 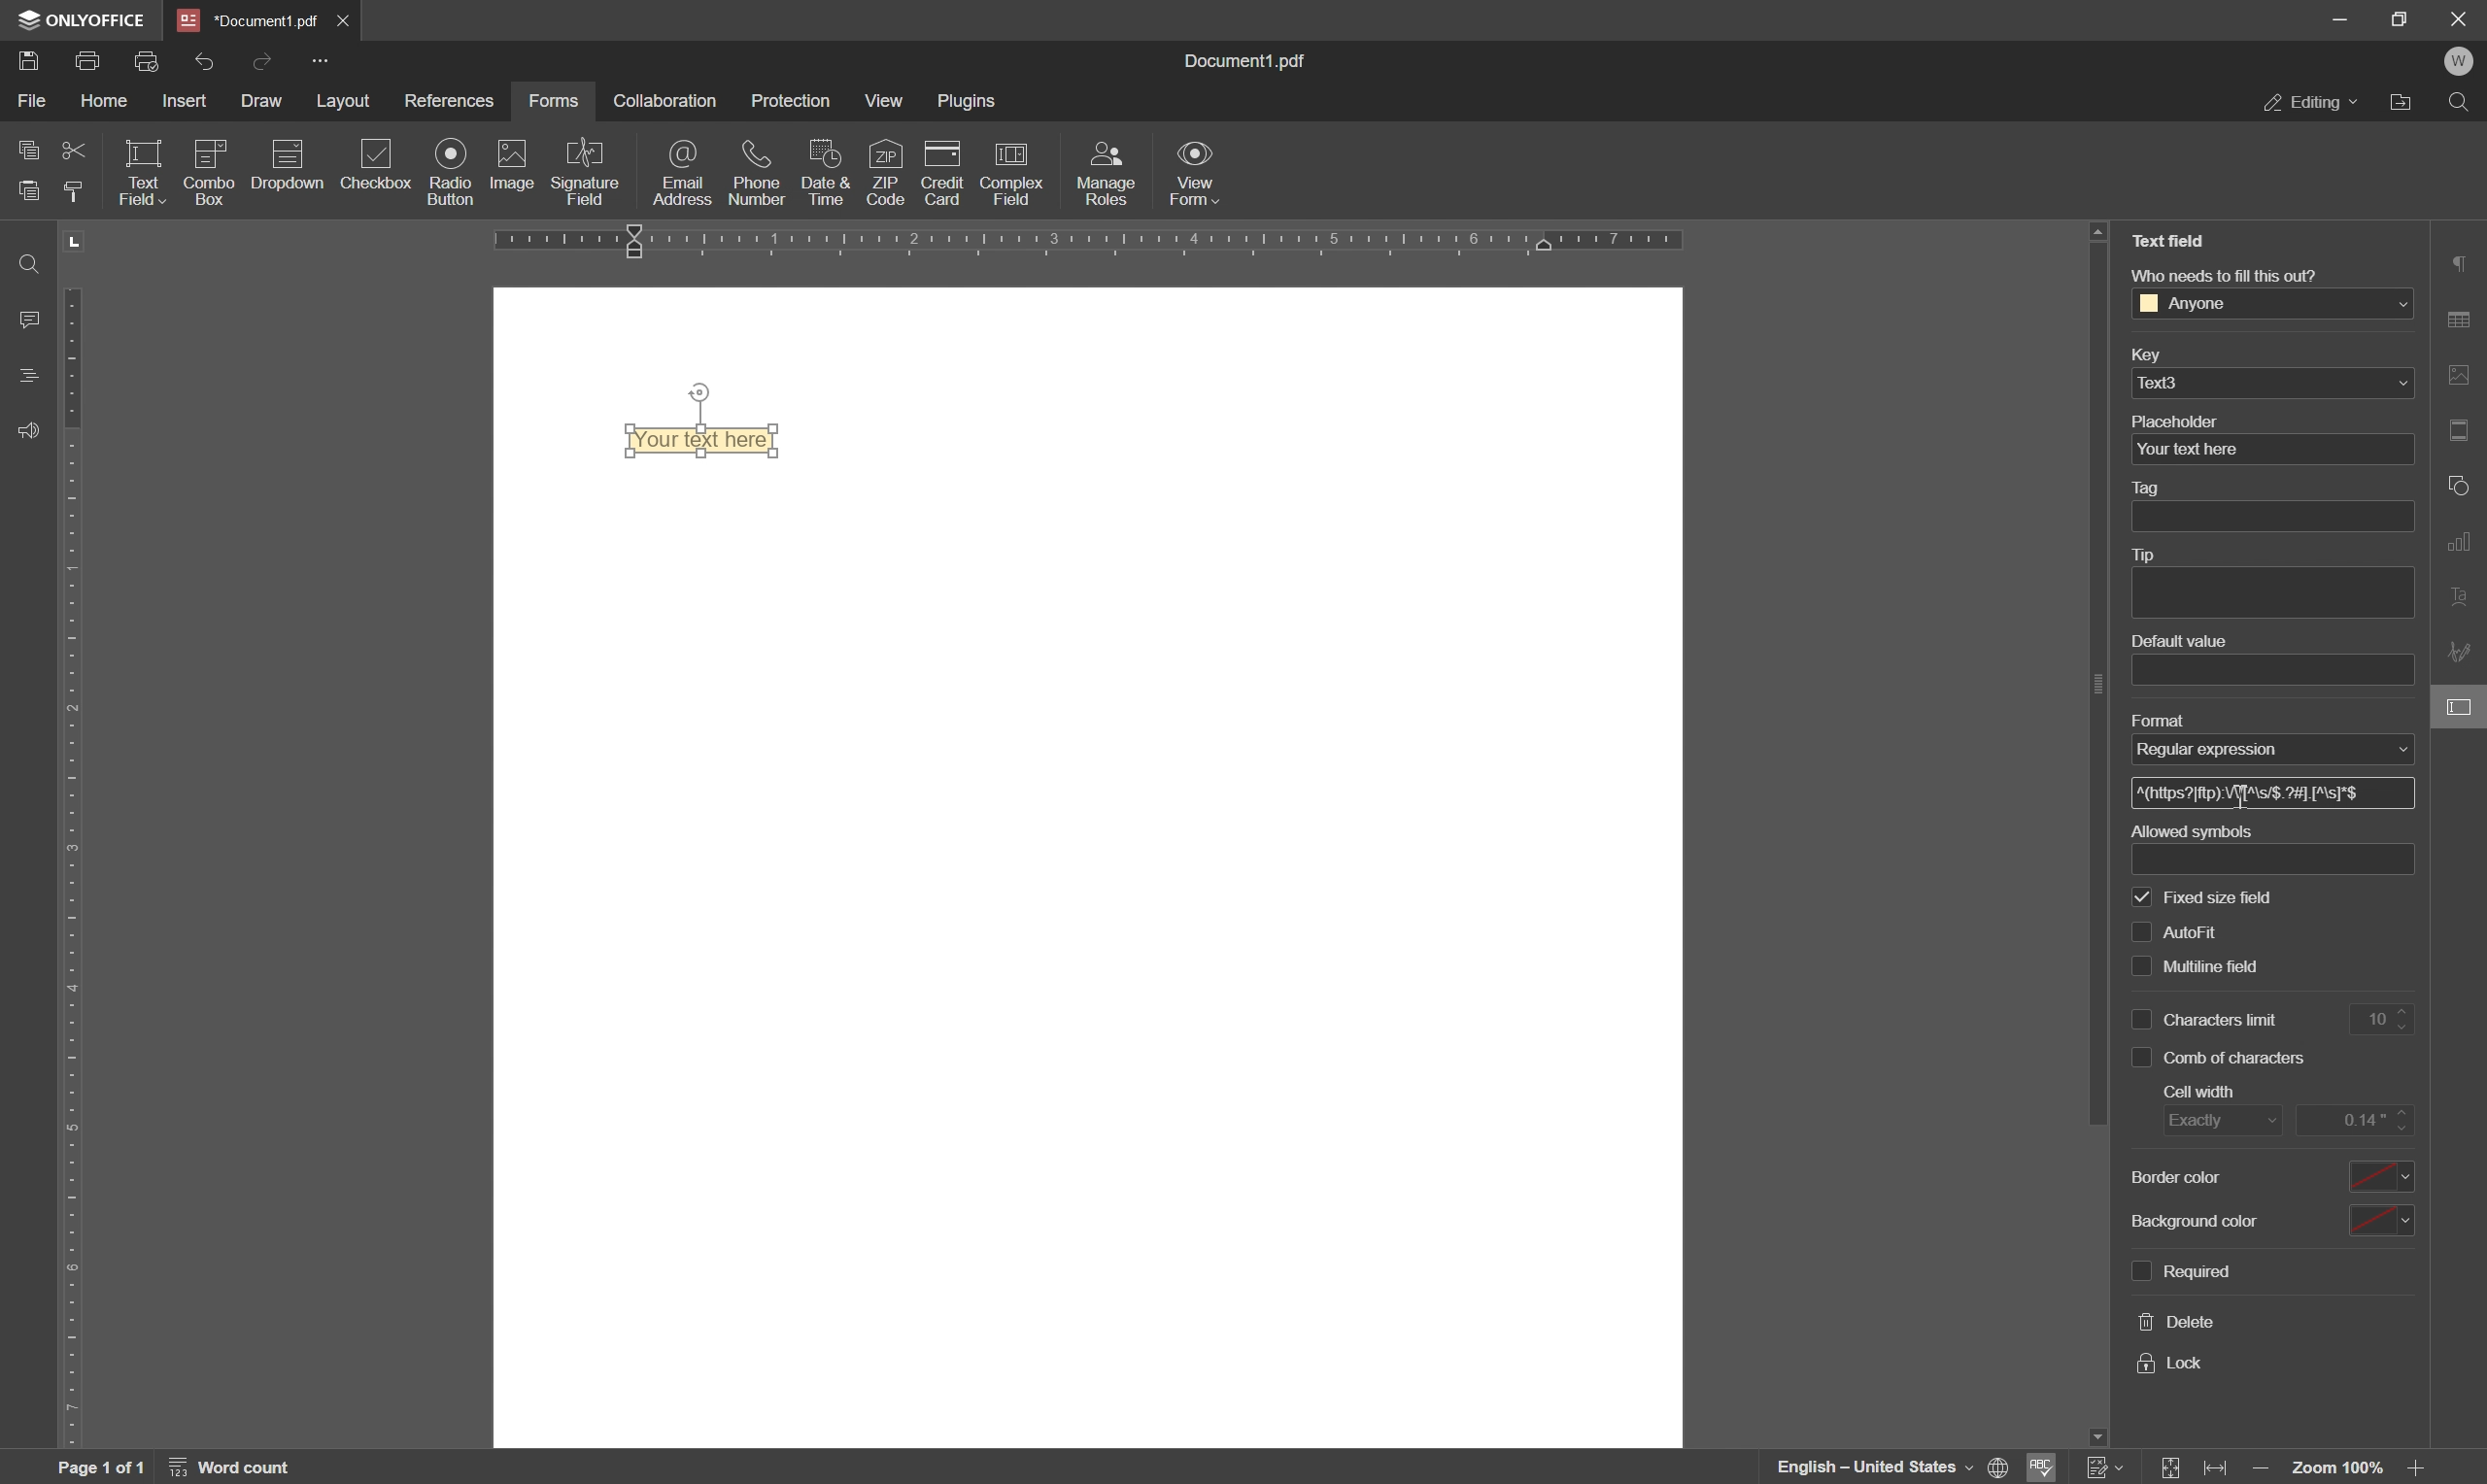 What do you see at coordinates (23, 150) in the screenshot?
I see `copy` at bounding box center [23, 150].